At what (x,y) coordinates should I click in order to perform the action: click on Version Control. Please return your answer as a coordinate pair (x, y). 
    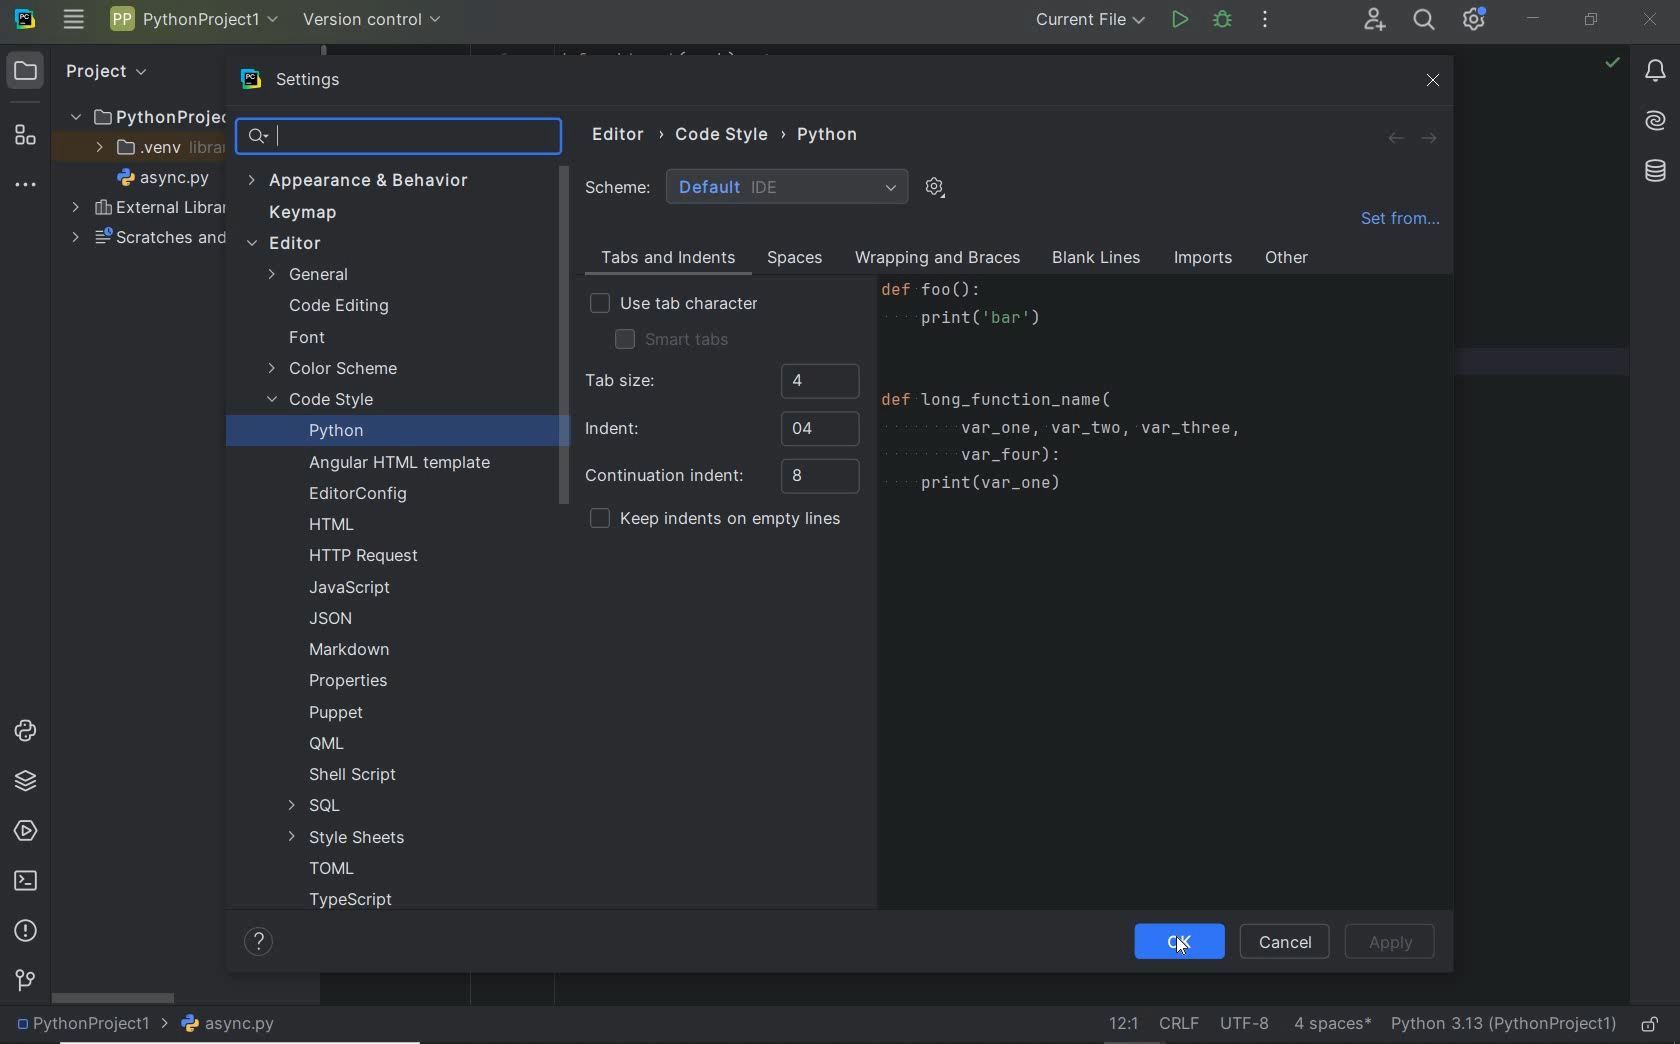
    Looking at the image, I should click on (373, 21).